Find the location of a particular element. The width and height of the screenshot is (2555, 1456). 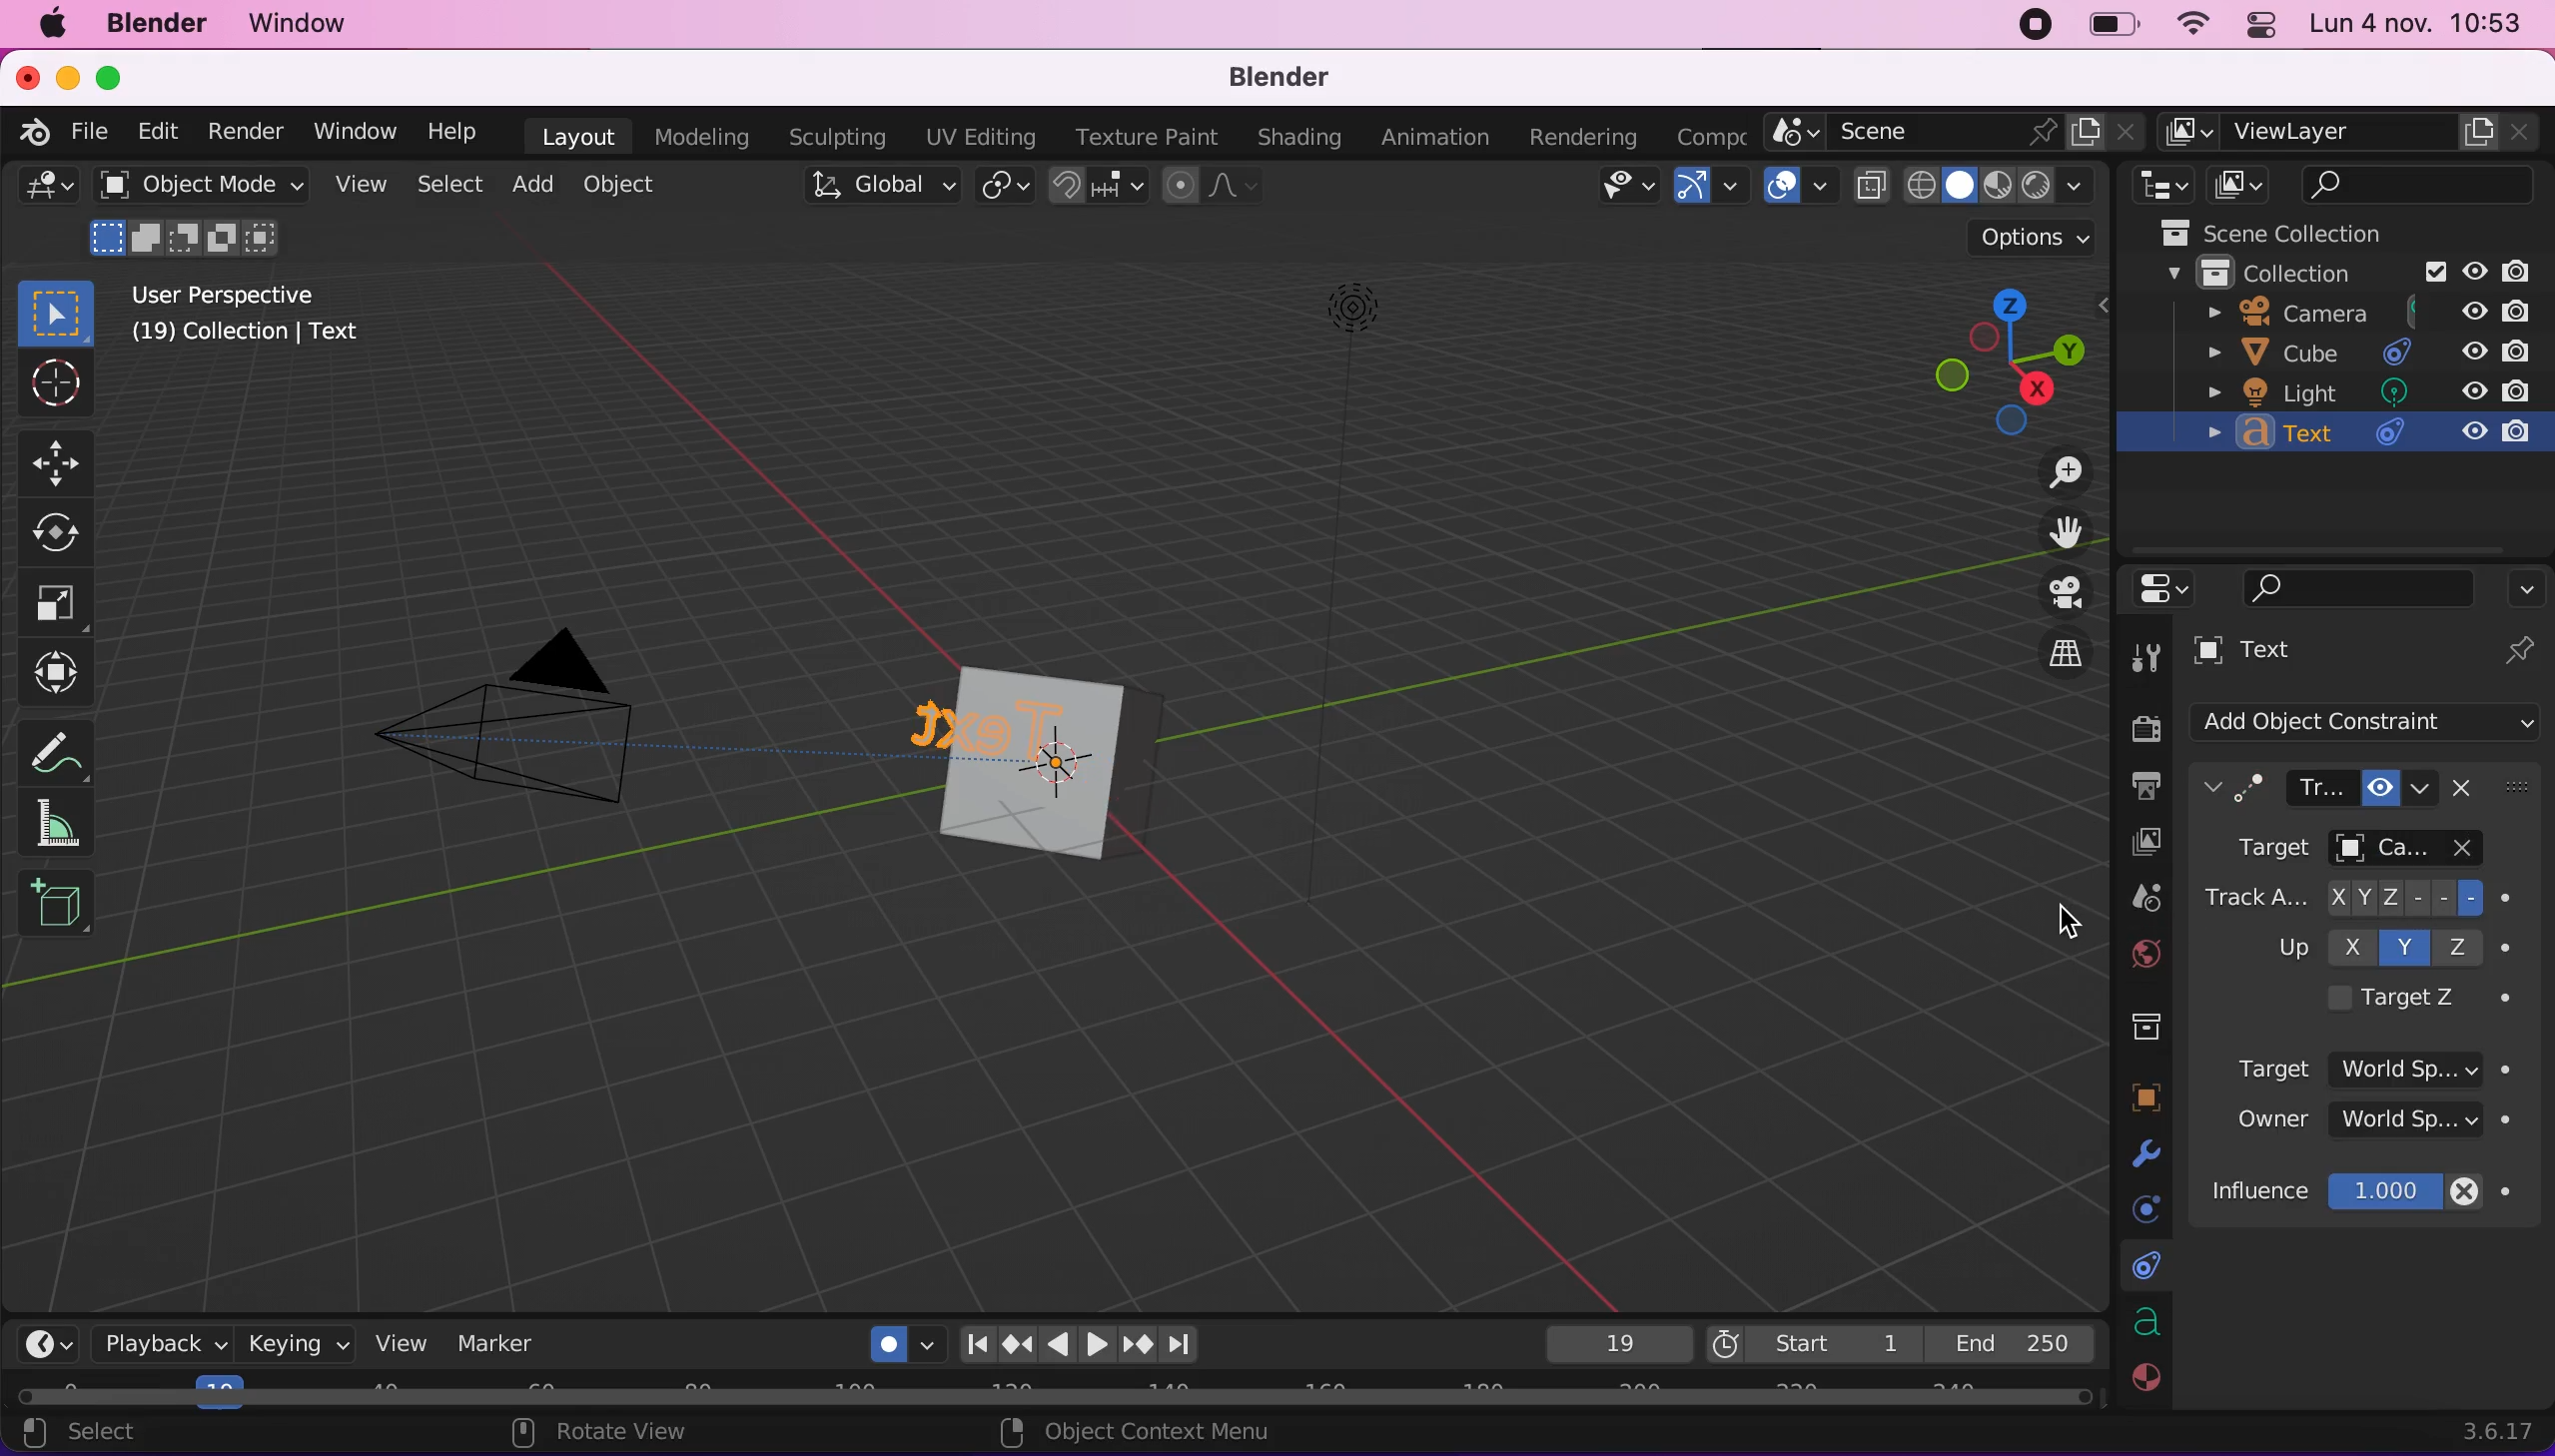

edit is located at coordinates (158, 131).